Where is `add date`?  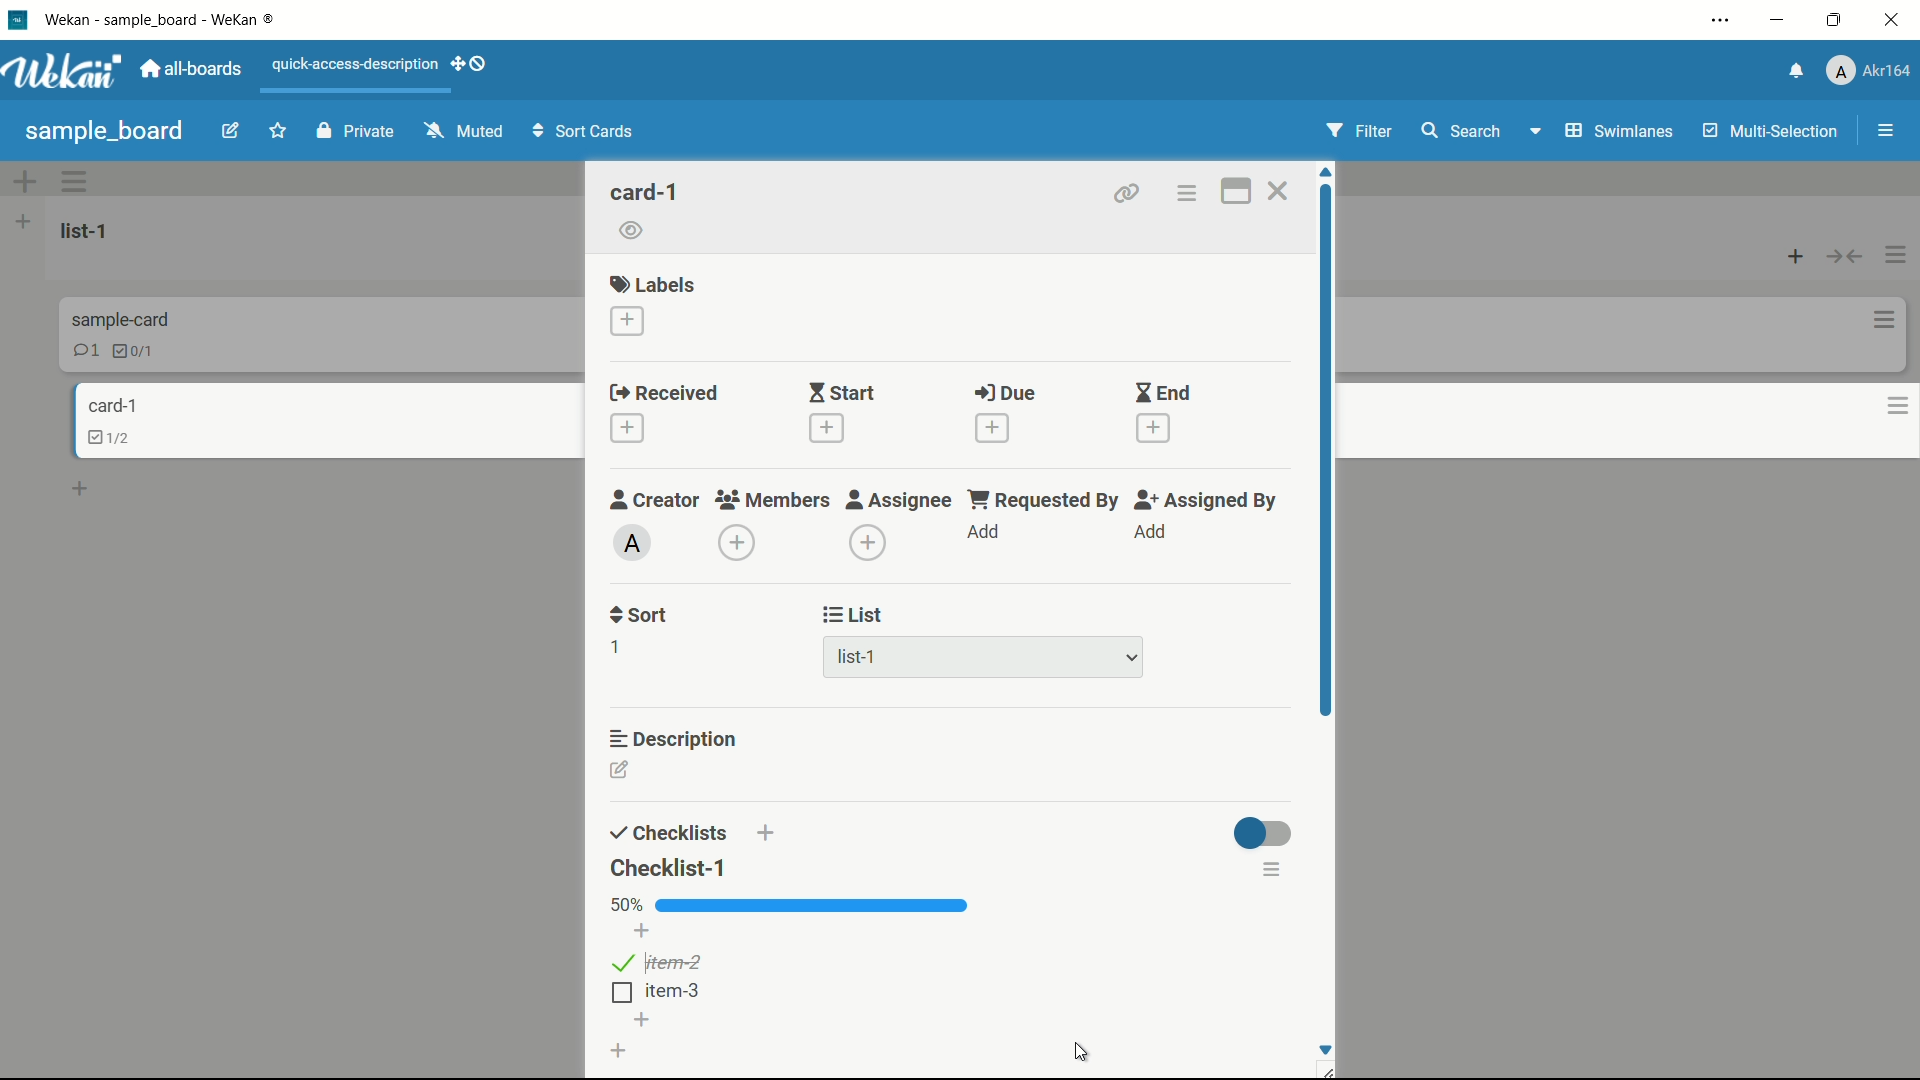
add date is located at coordinates (992, 427).